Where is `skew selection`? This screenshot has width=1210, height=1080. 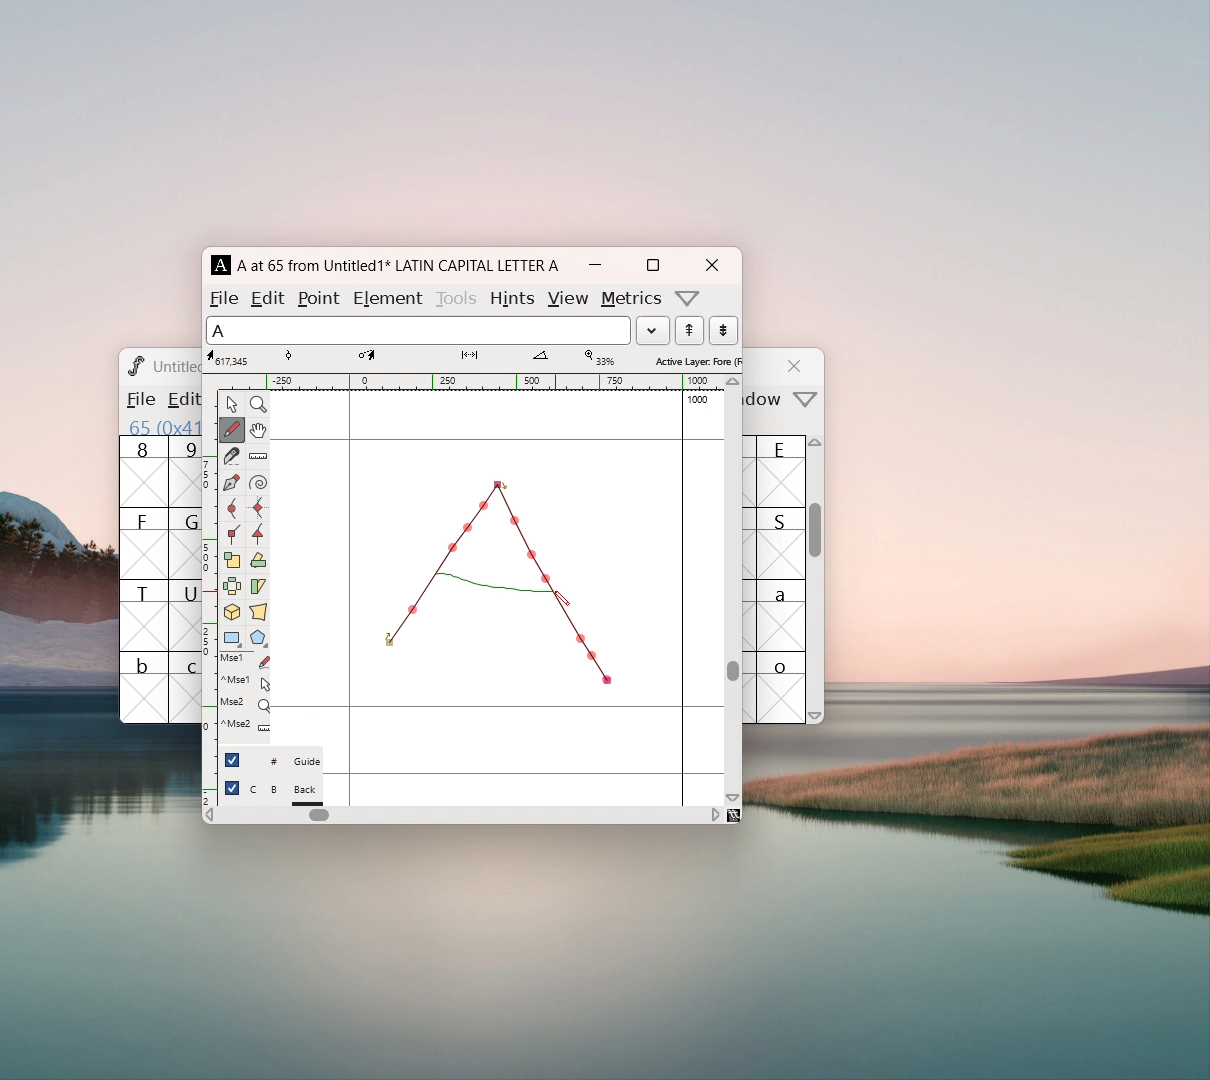 skew selection is located at coordinates (257, 588).